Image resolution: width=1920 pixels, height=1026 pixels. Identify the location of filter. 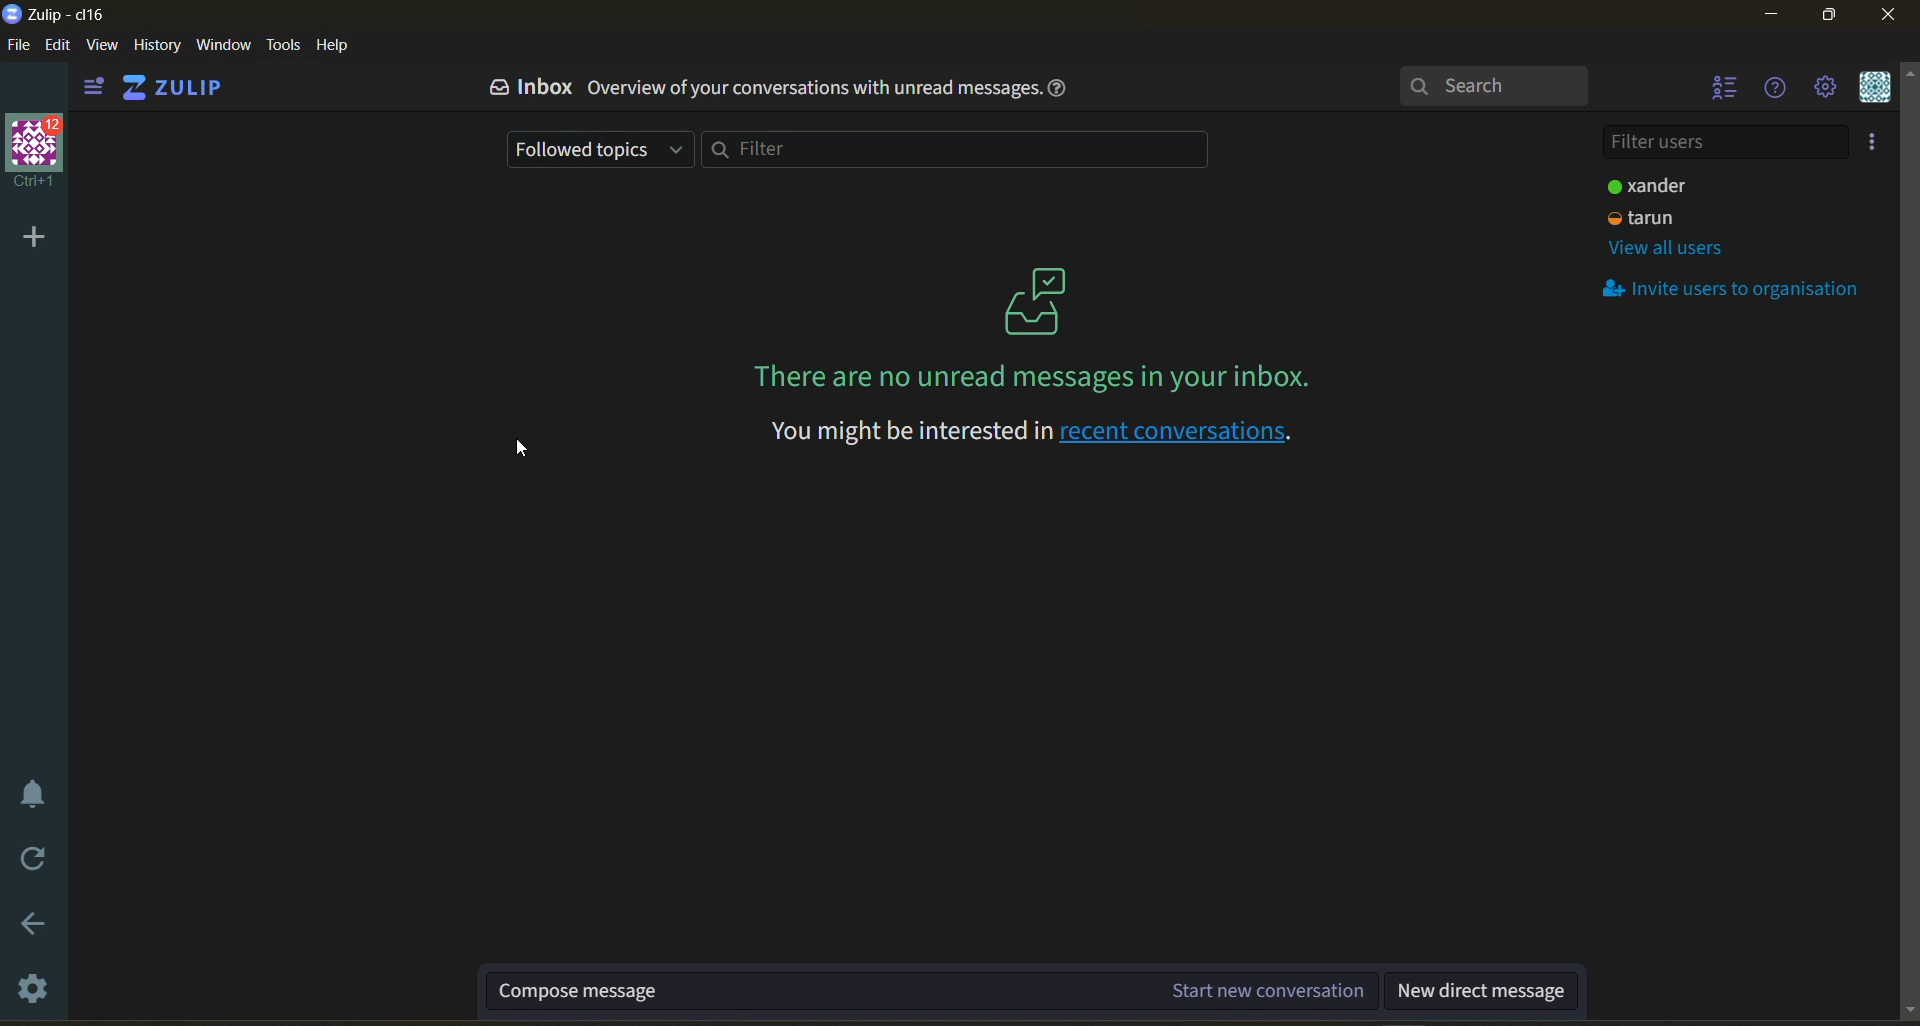
(965, 150).